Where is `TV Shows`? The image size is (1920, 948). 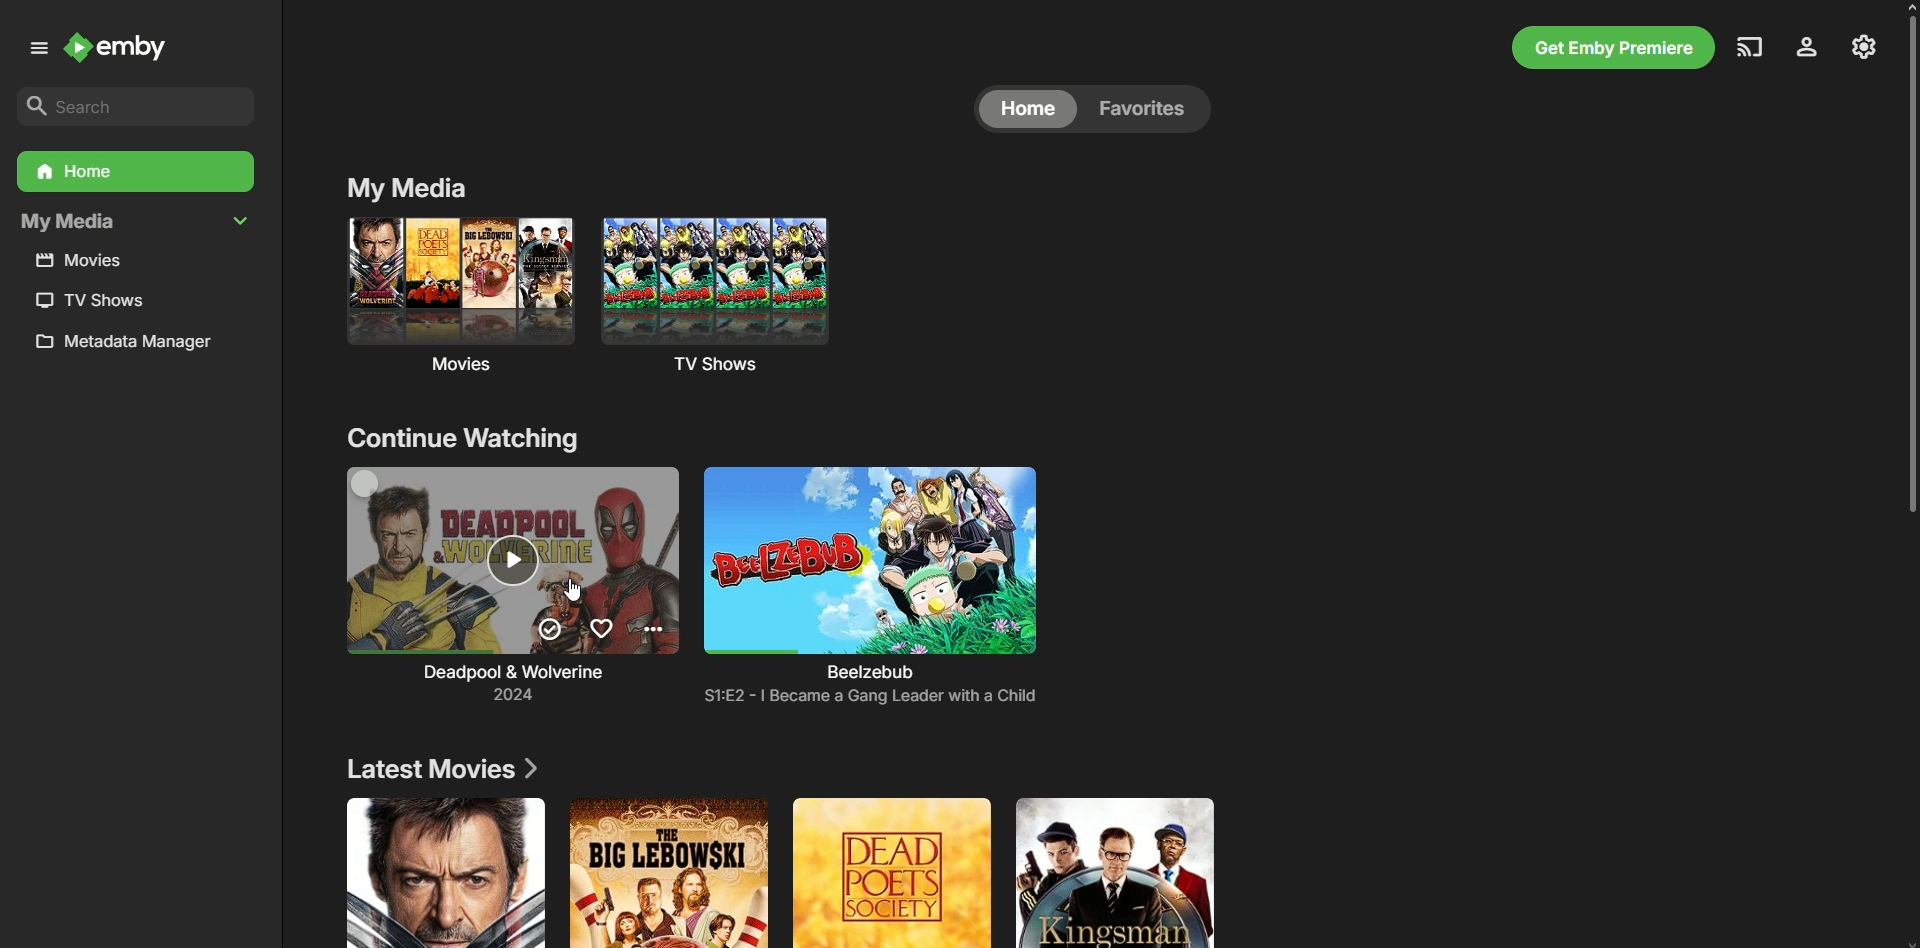
TV Shows is located at coordinates (745, 298).